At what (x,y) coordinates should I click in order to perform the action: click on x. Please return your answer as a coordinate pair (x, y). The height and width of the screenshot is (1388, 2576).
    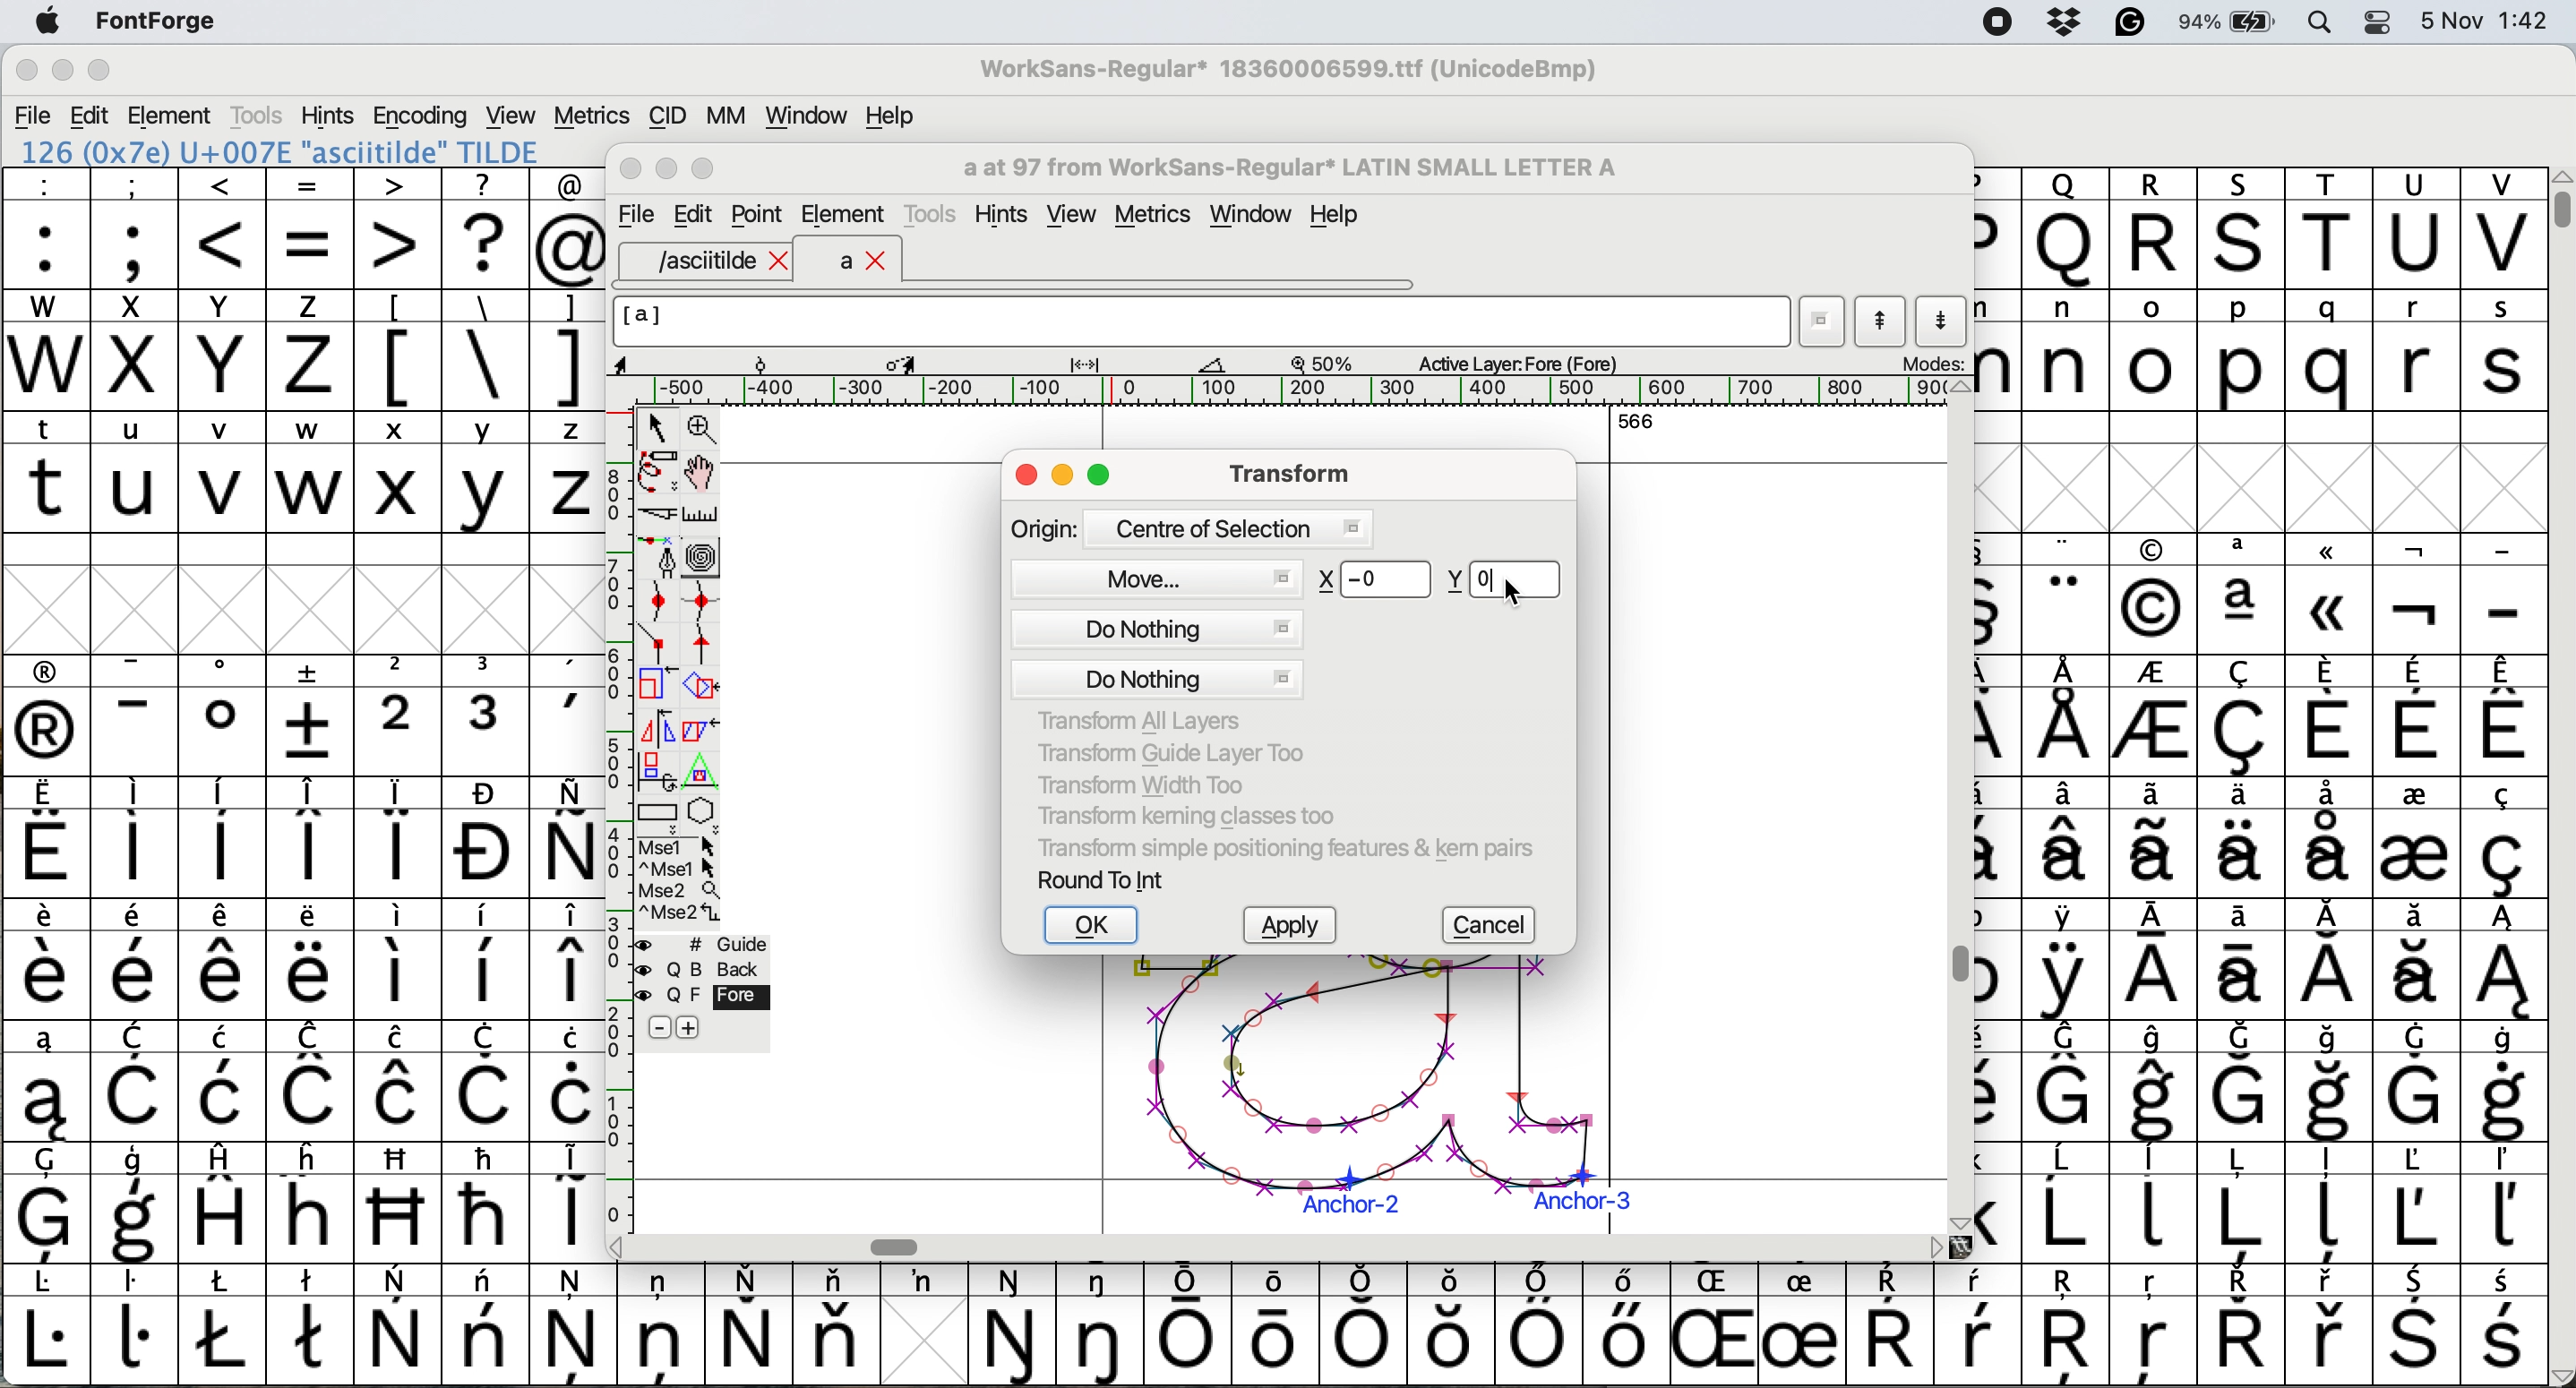
    Looking at the image, I should click on (397, 472).